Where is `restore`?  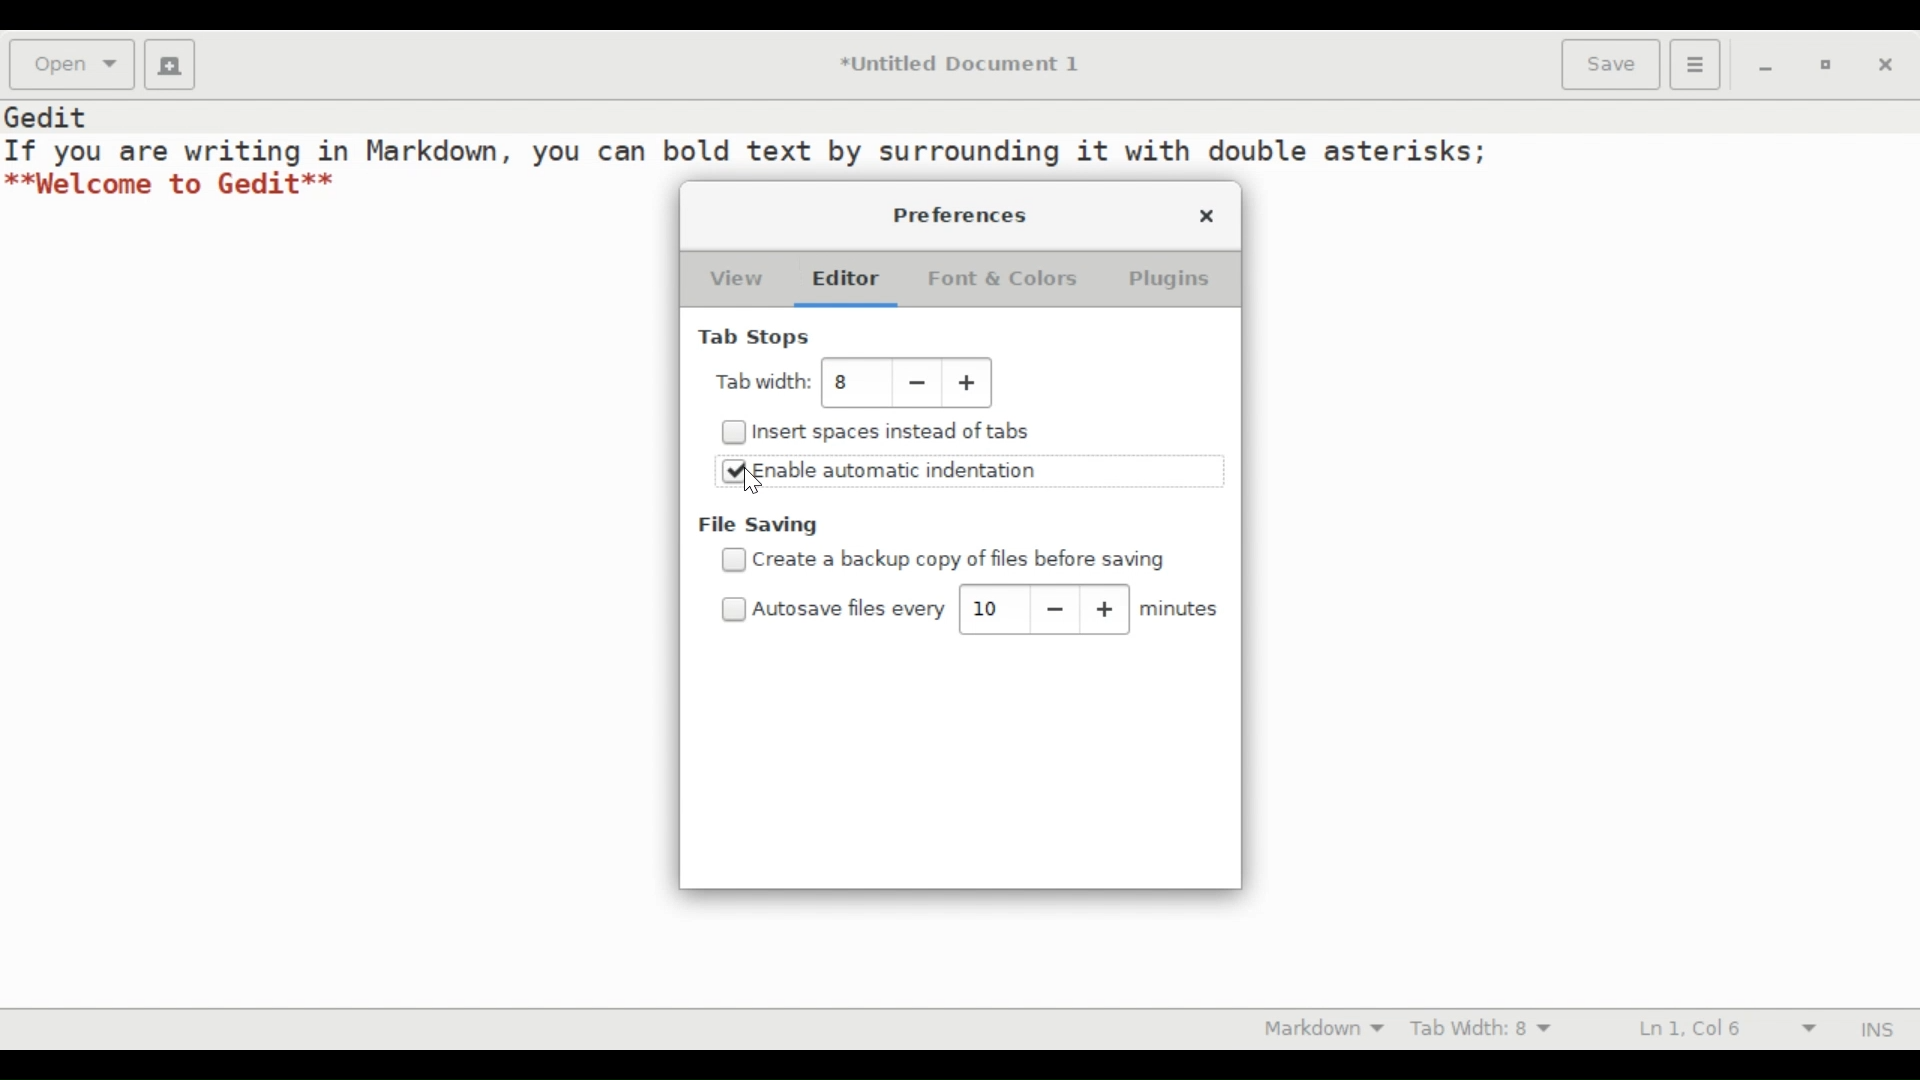 restore is located at coordinates (1826, 67).